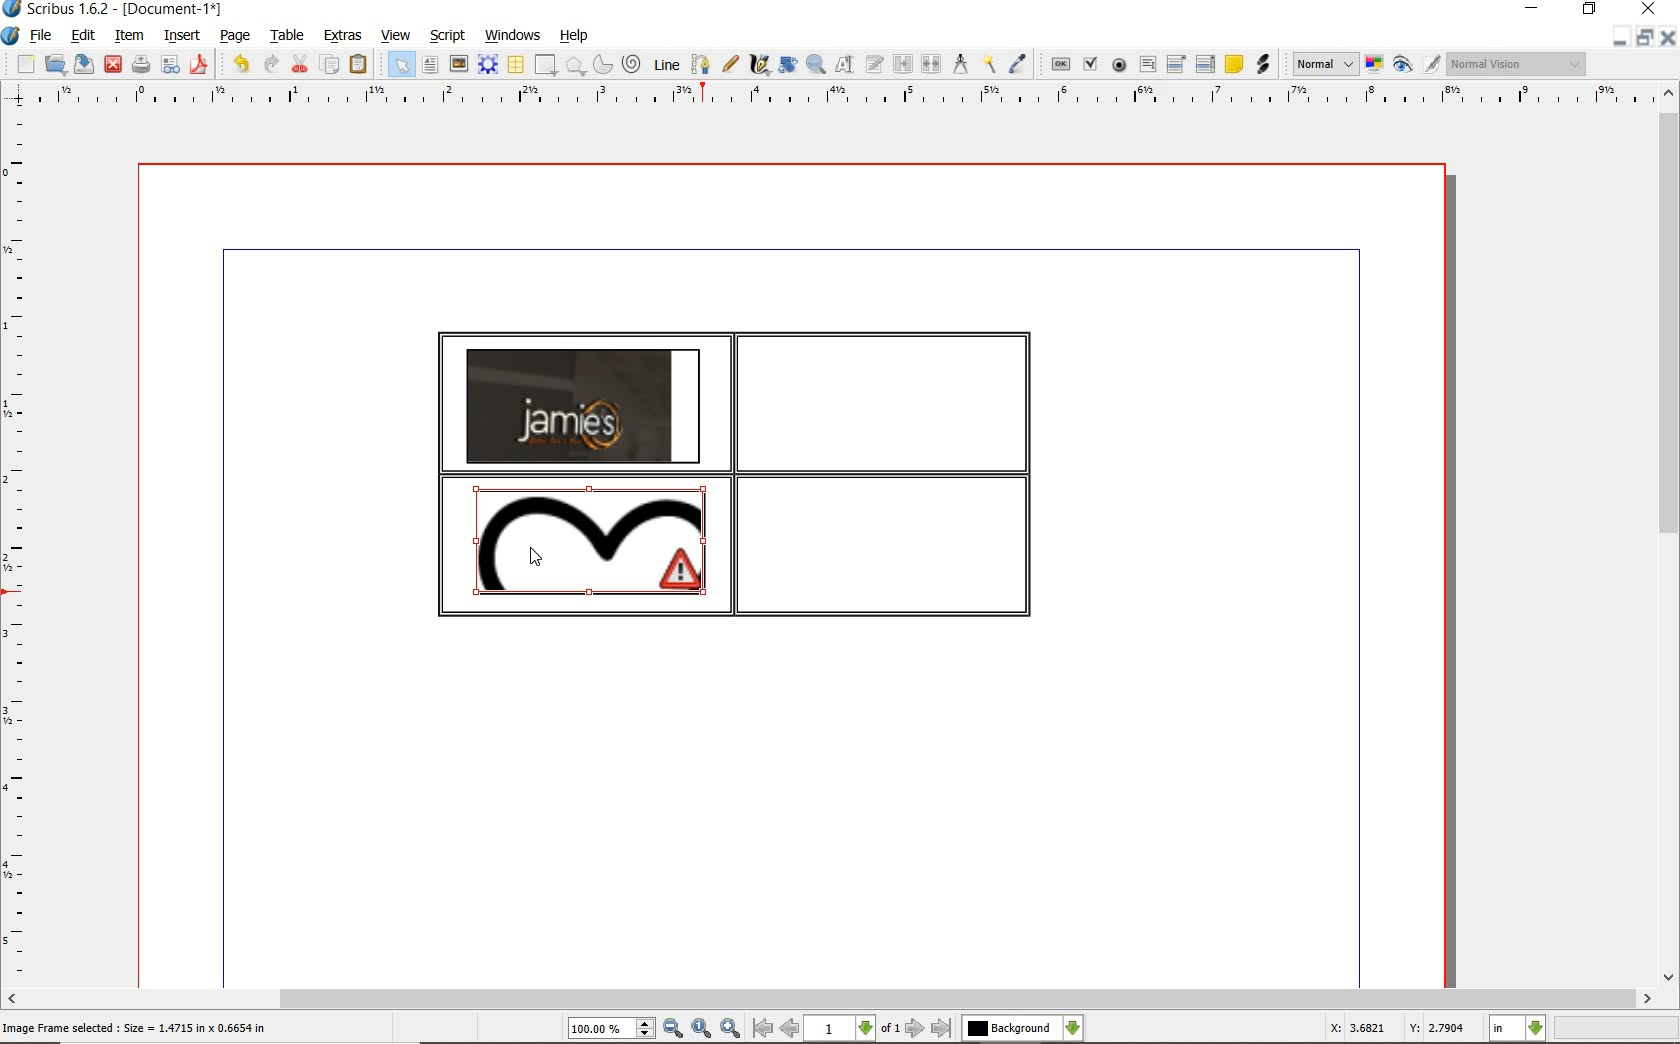  What do you see at coordinates (26, 66) in the screenshot?
I see `new` at bounding box center [26, 66].